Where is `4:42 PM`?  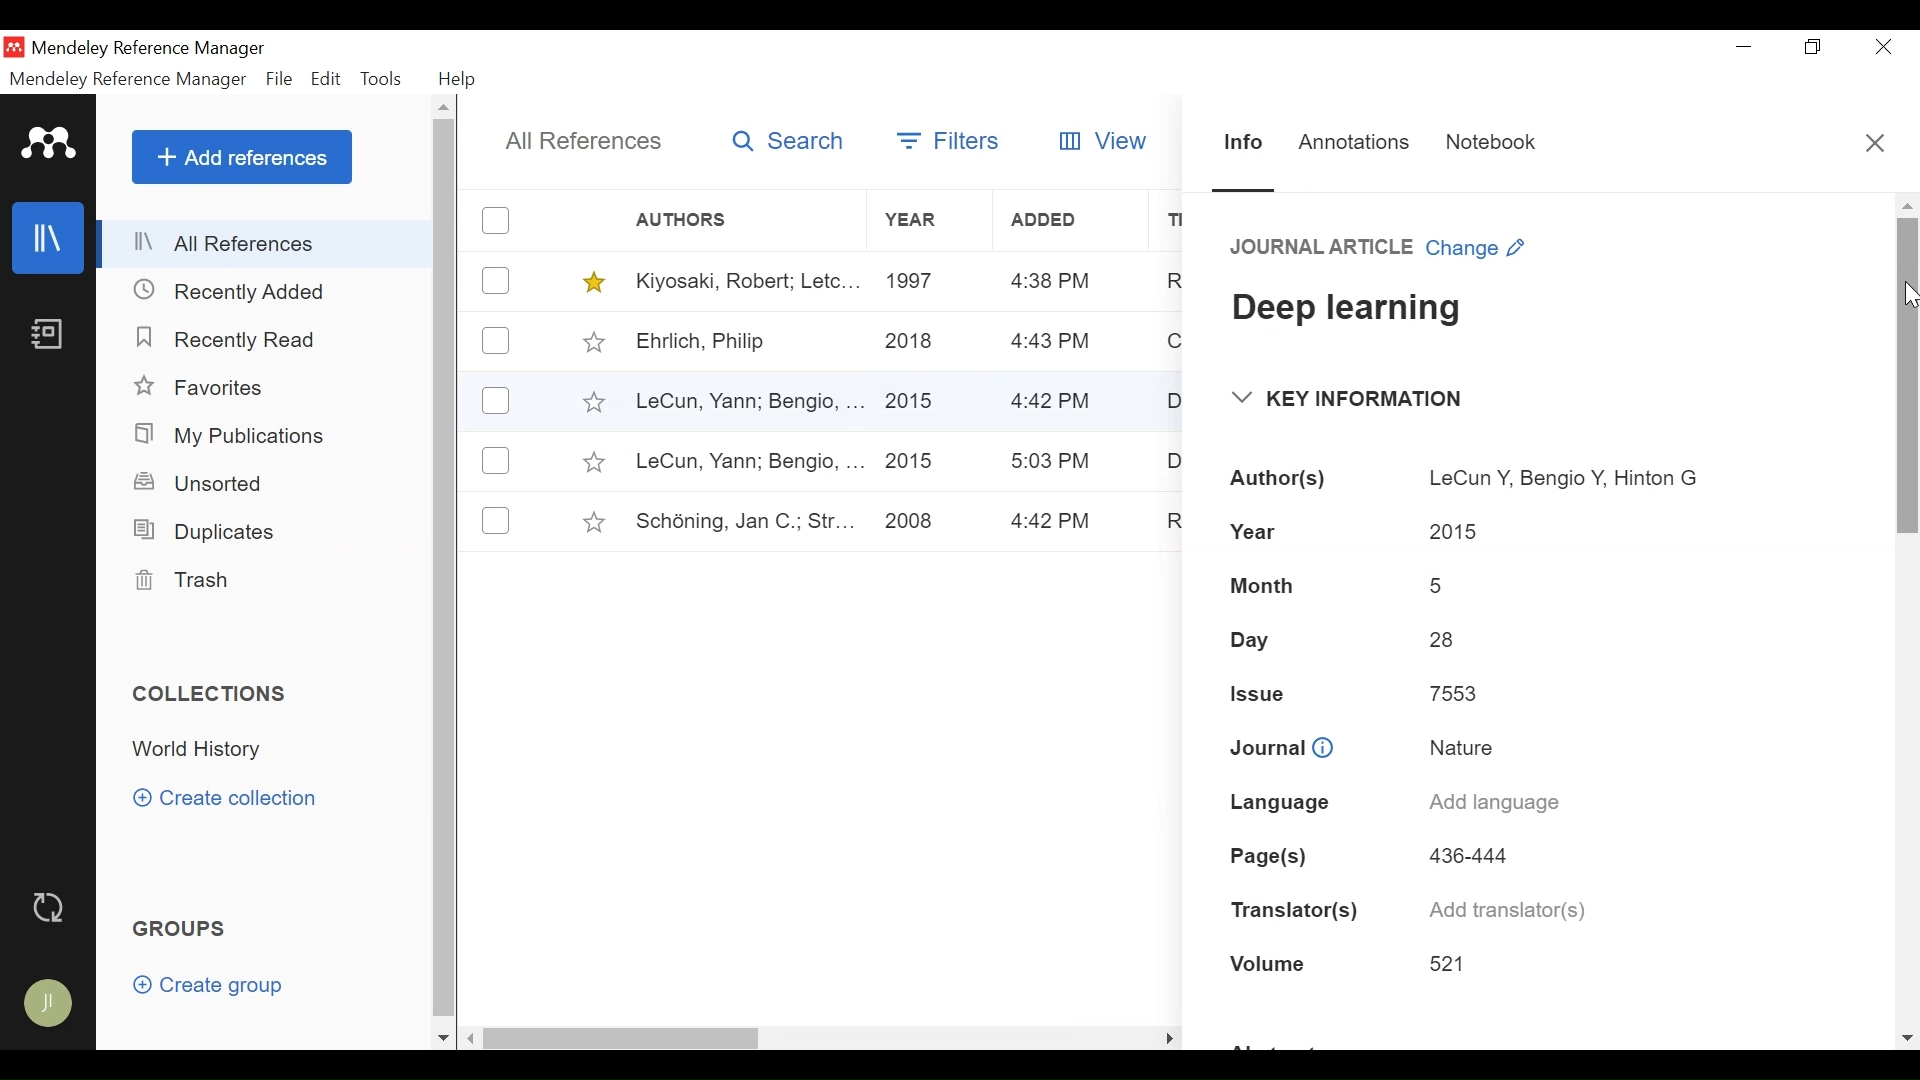
4:42 PM is located at coordinates (1053, 522).